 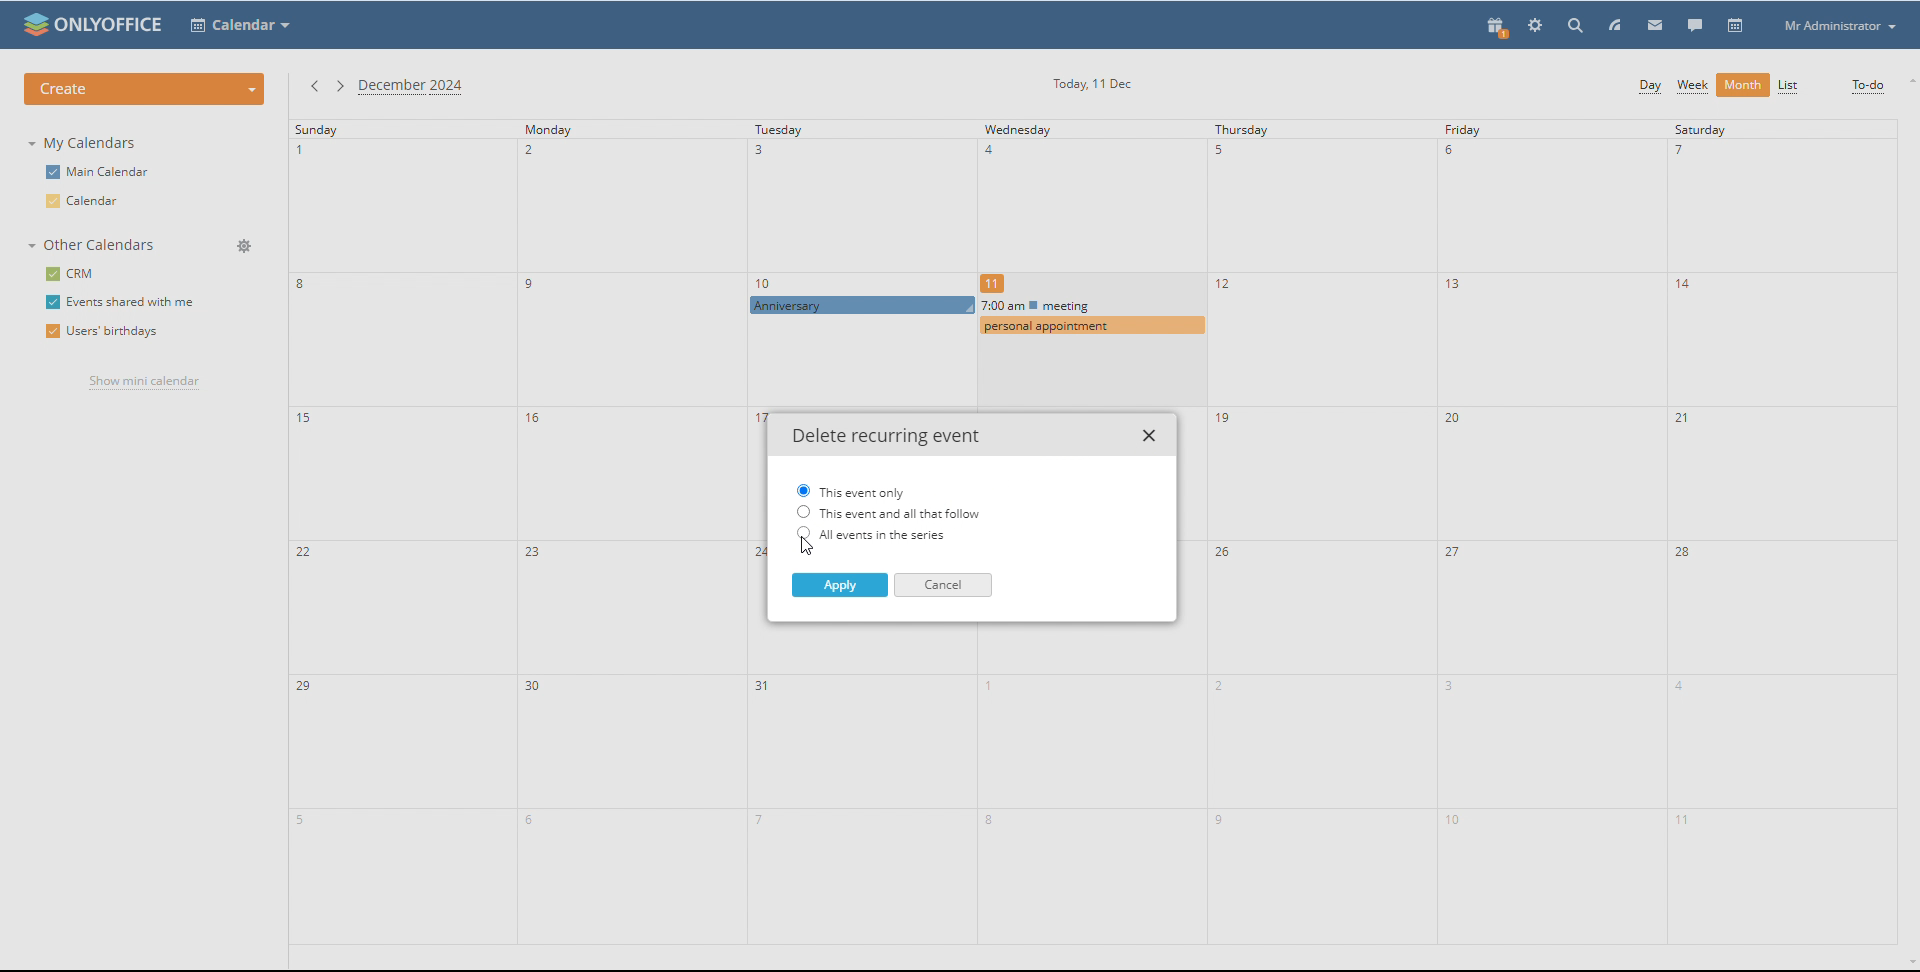 What do you see at coordinates (102, 170) in the screenshot?
I see `main calendar` at bounding box center [102, 170].